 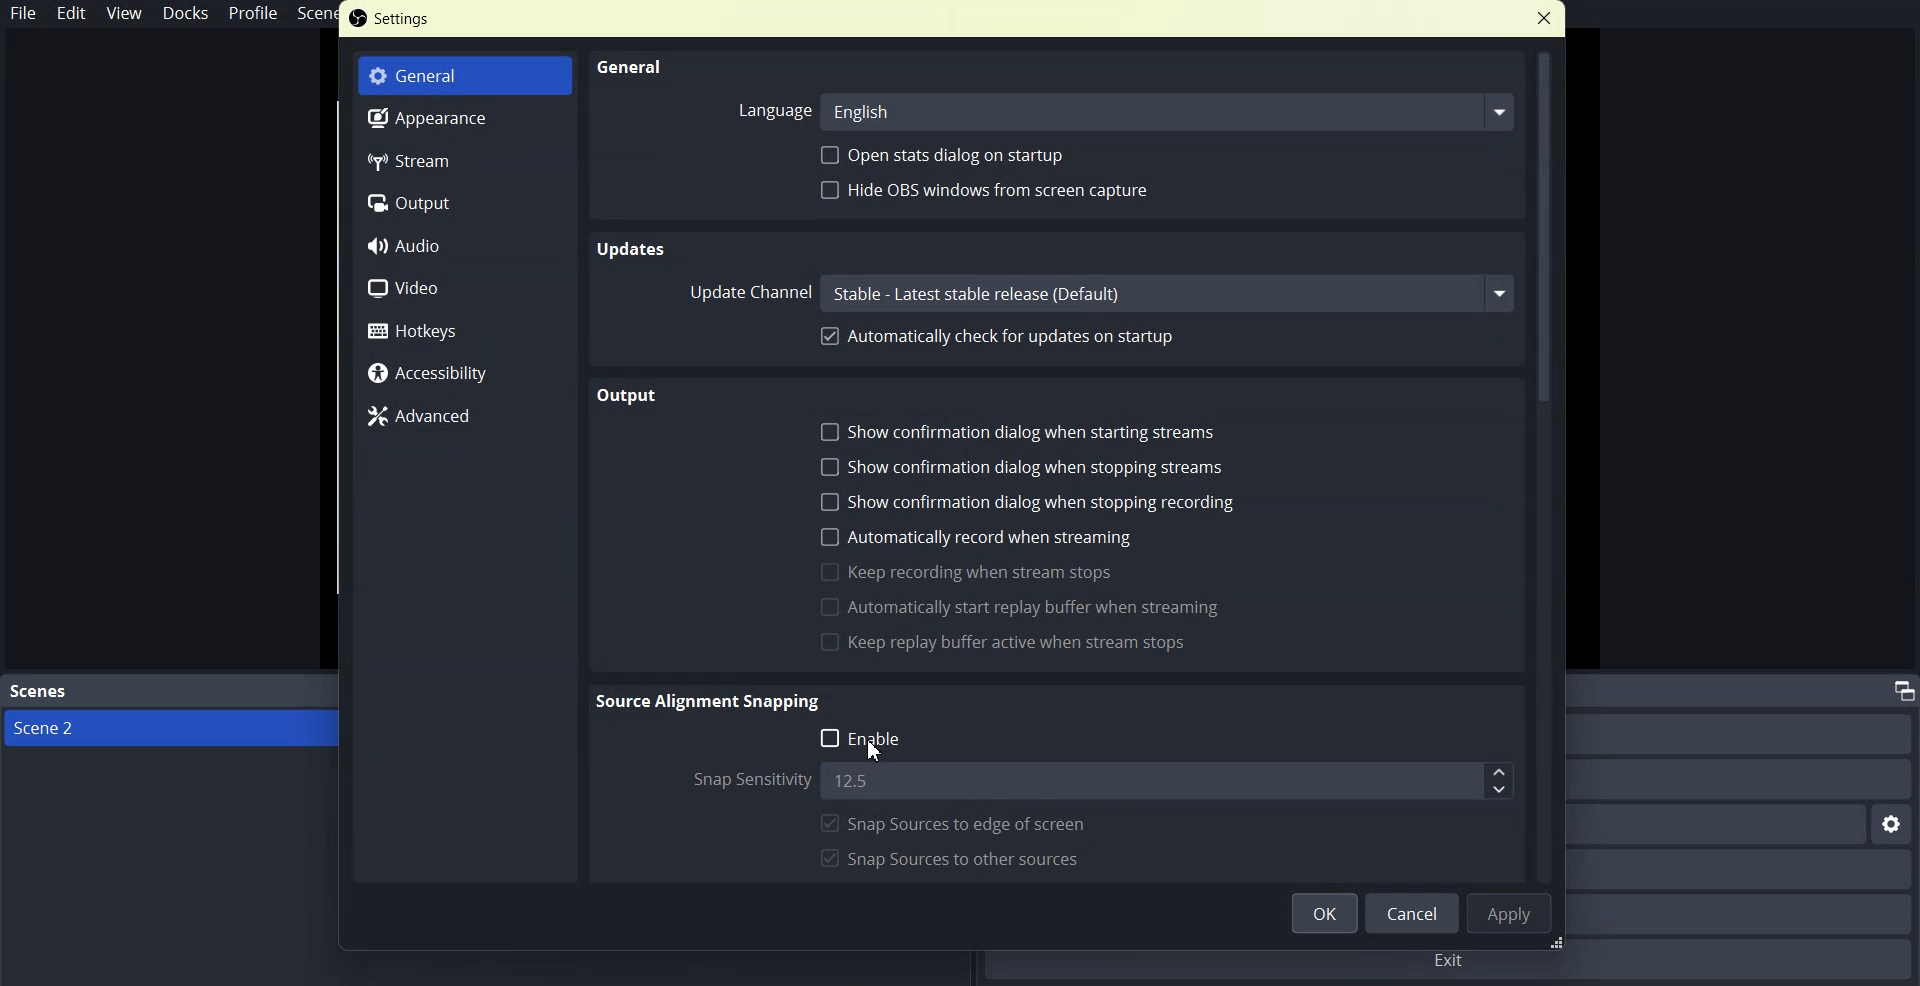 What do you see at coordinates (1023, 432) in the screenshot?
I see `Show configuration dialogue when starting stream` at bounding box center [1023, 432].